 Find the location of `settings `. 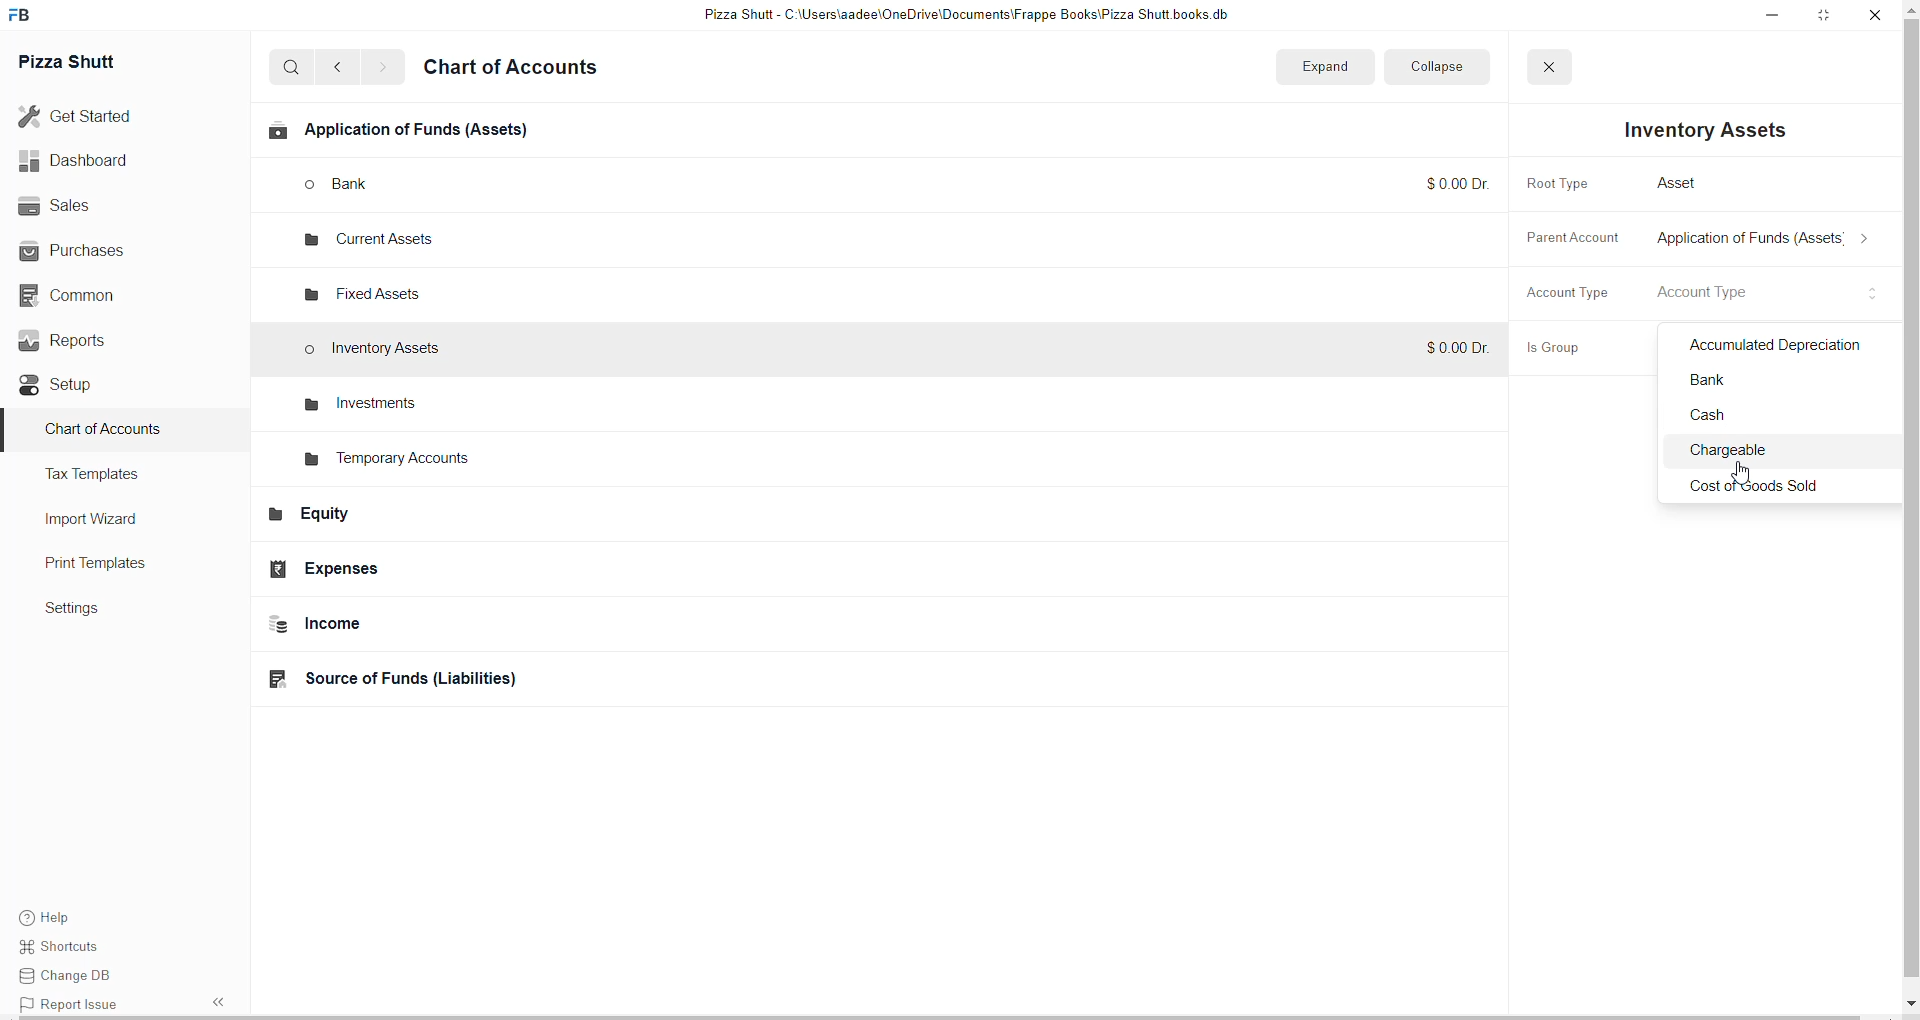

settings  is located at coordinates (91, 613).